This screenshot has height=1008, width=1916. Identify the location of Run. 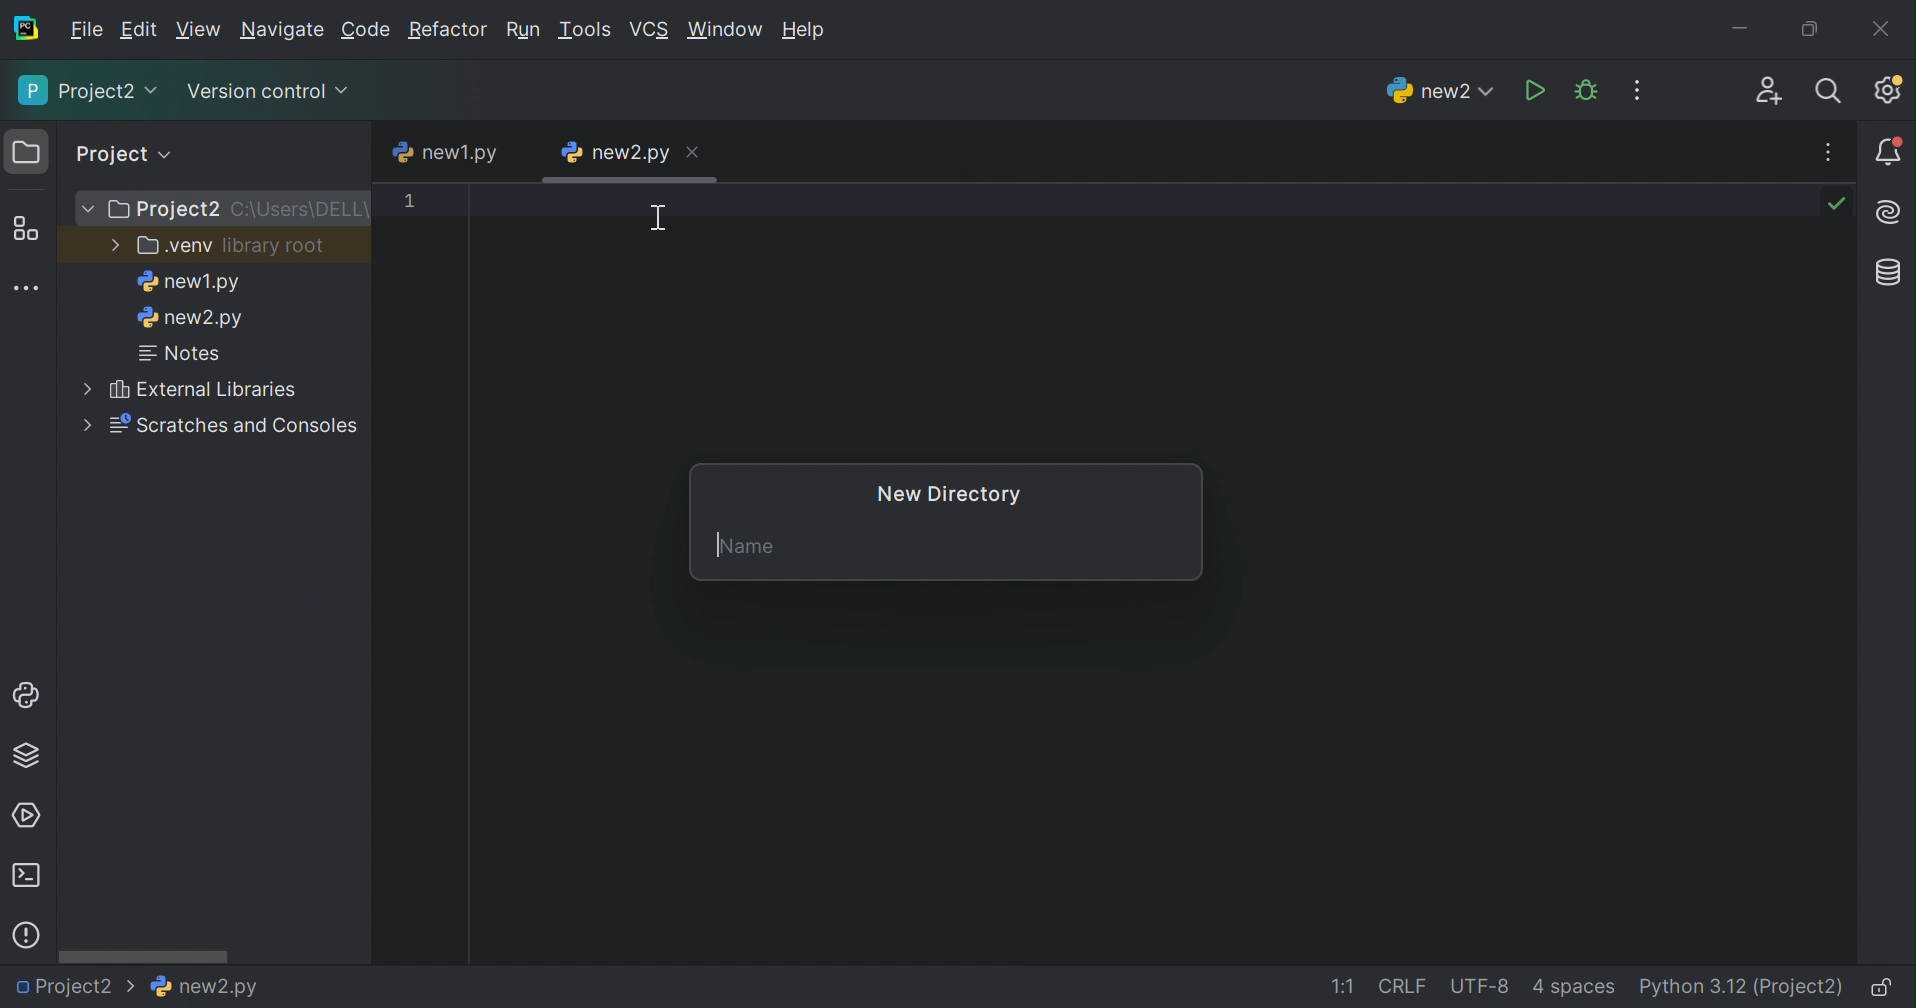
(1533, 90).